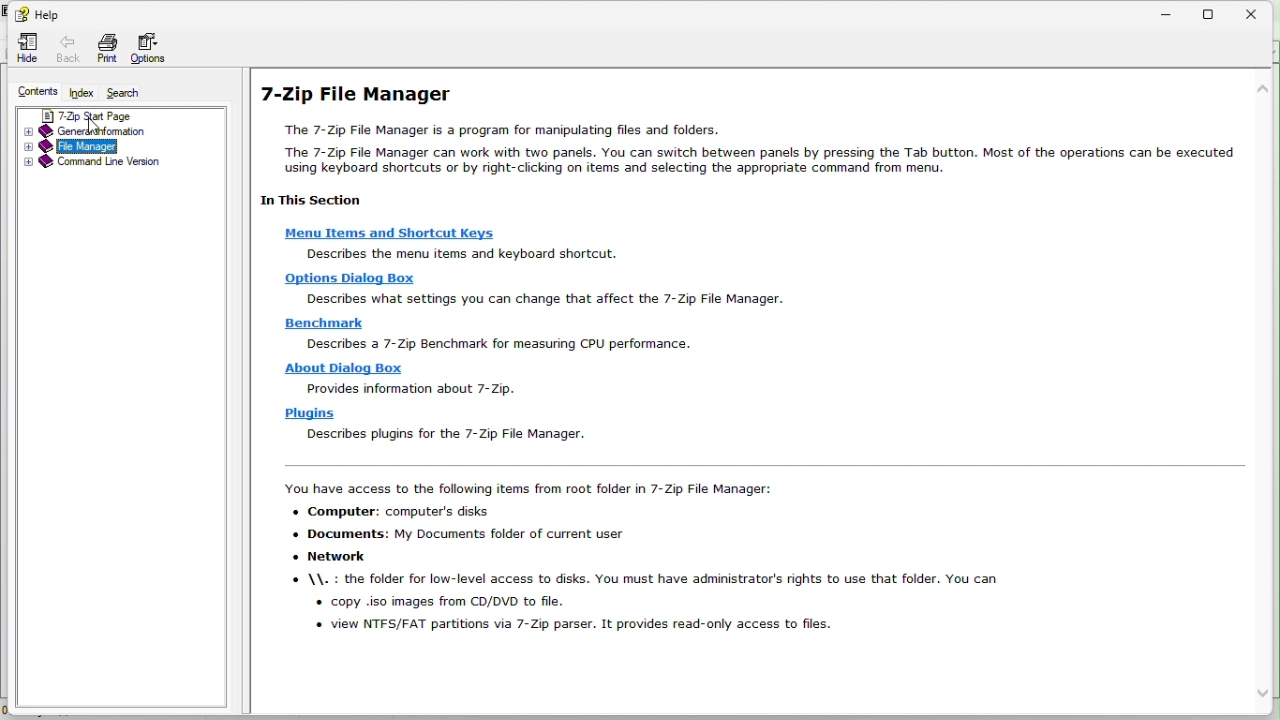 The image size is (1280, 720). What do you see at coordinates (115, 116) in the screenshot?
I see `7 zip start page ` at bounding box center [115, 116].